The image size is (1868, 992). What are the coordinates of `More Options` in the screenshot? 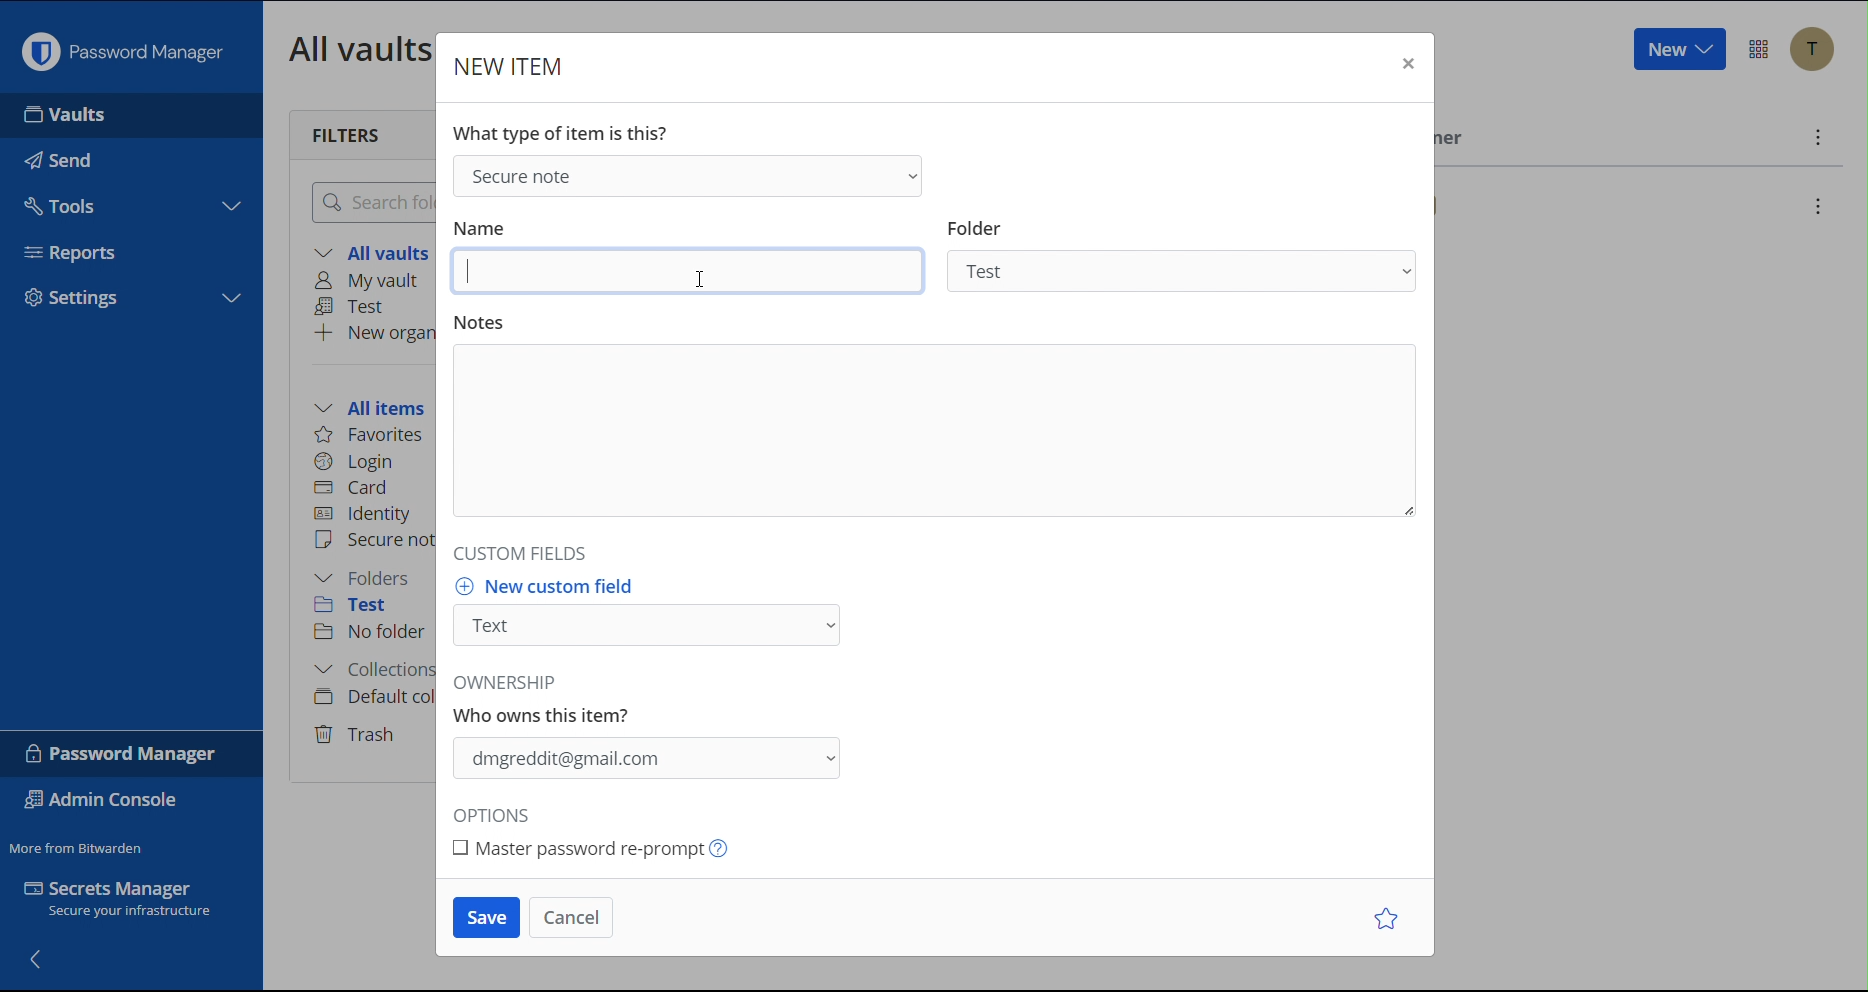 It's located at (1759, 49).